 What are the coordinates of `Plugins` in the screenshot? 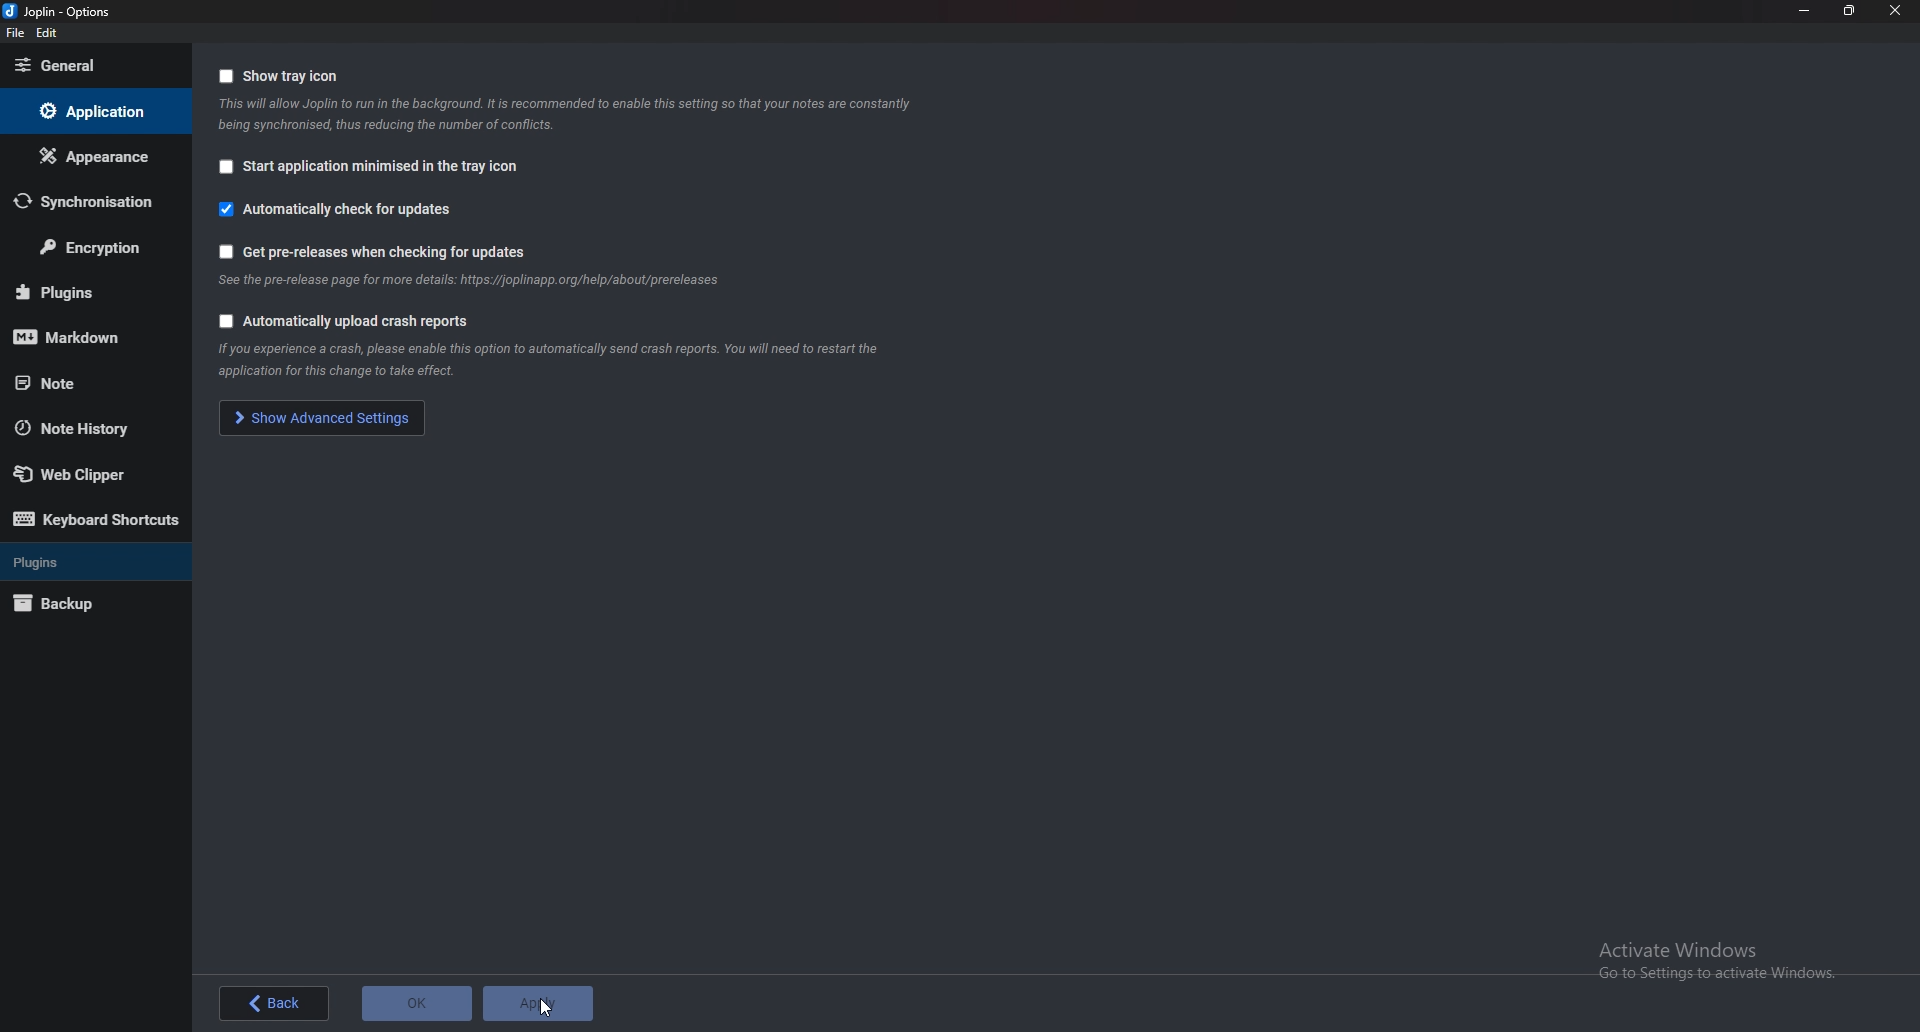 It's located at (85, 289).